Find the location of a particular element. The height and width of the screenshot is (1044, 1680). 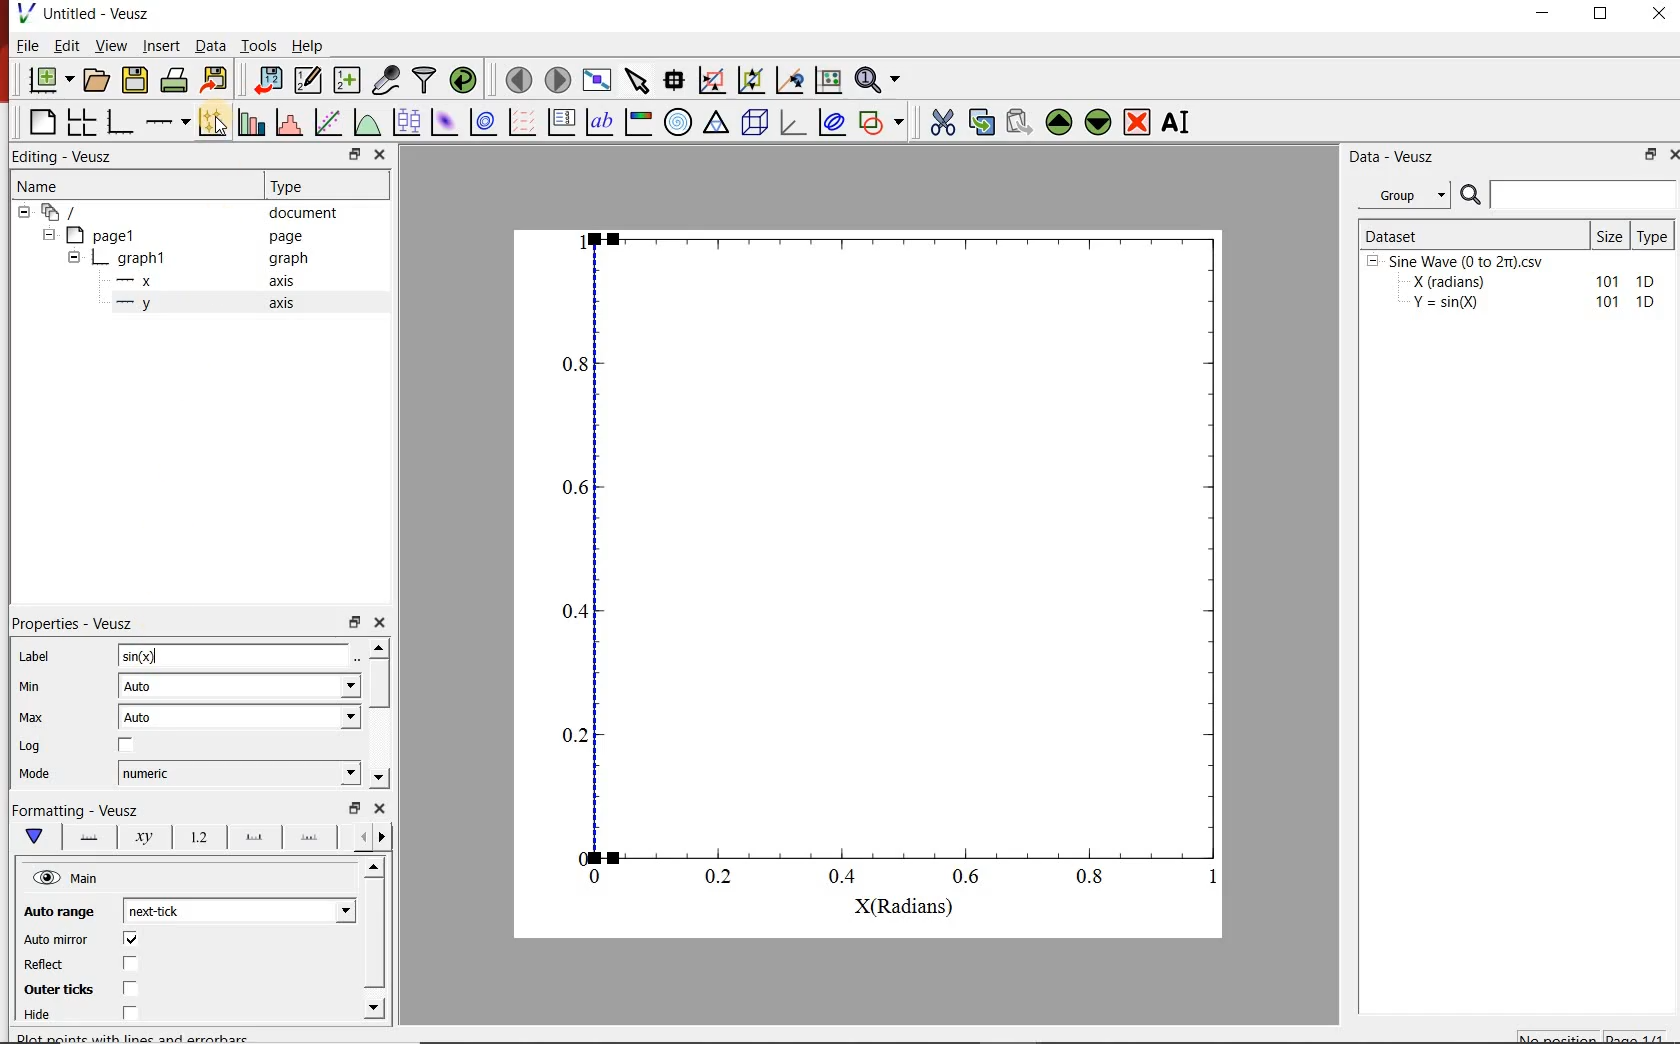

Logo is located at coordinates (25, 12).